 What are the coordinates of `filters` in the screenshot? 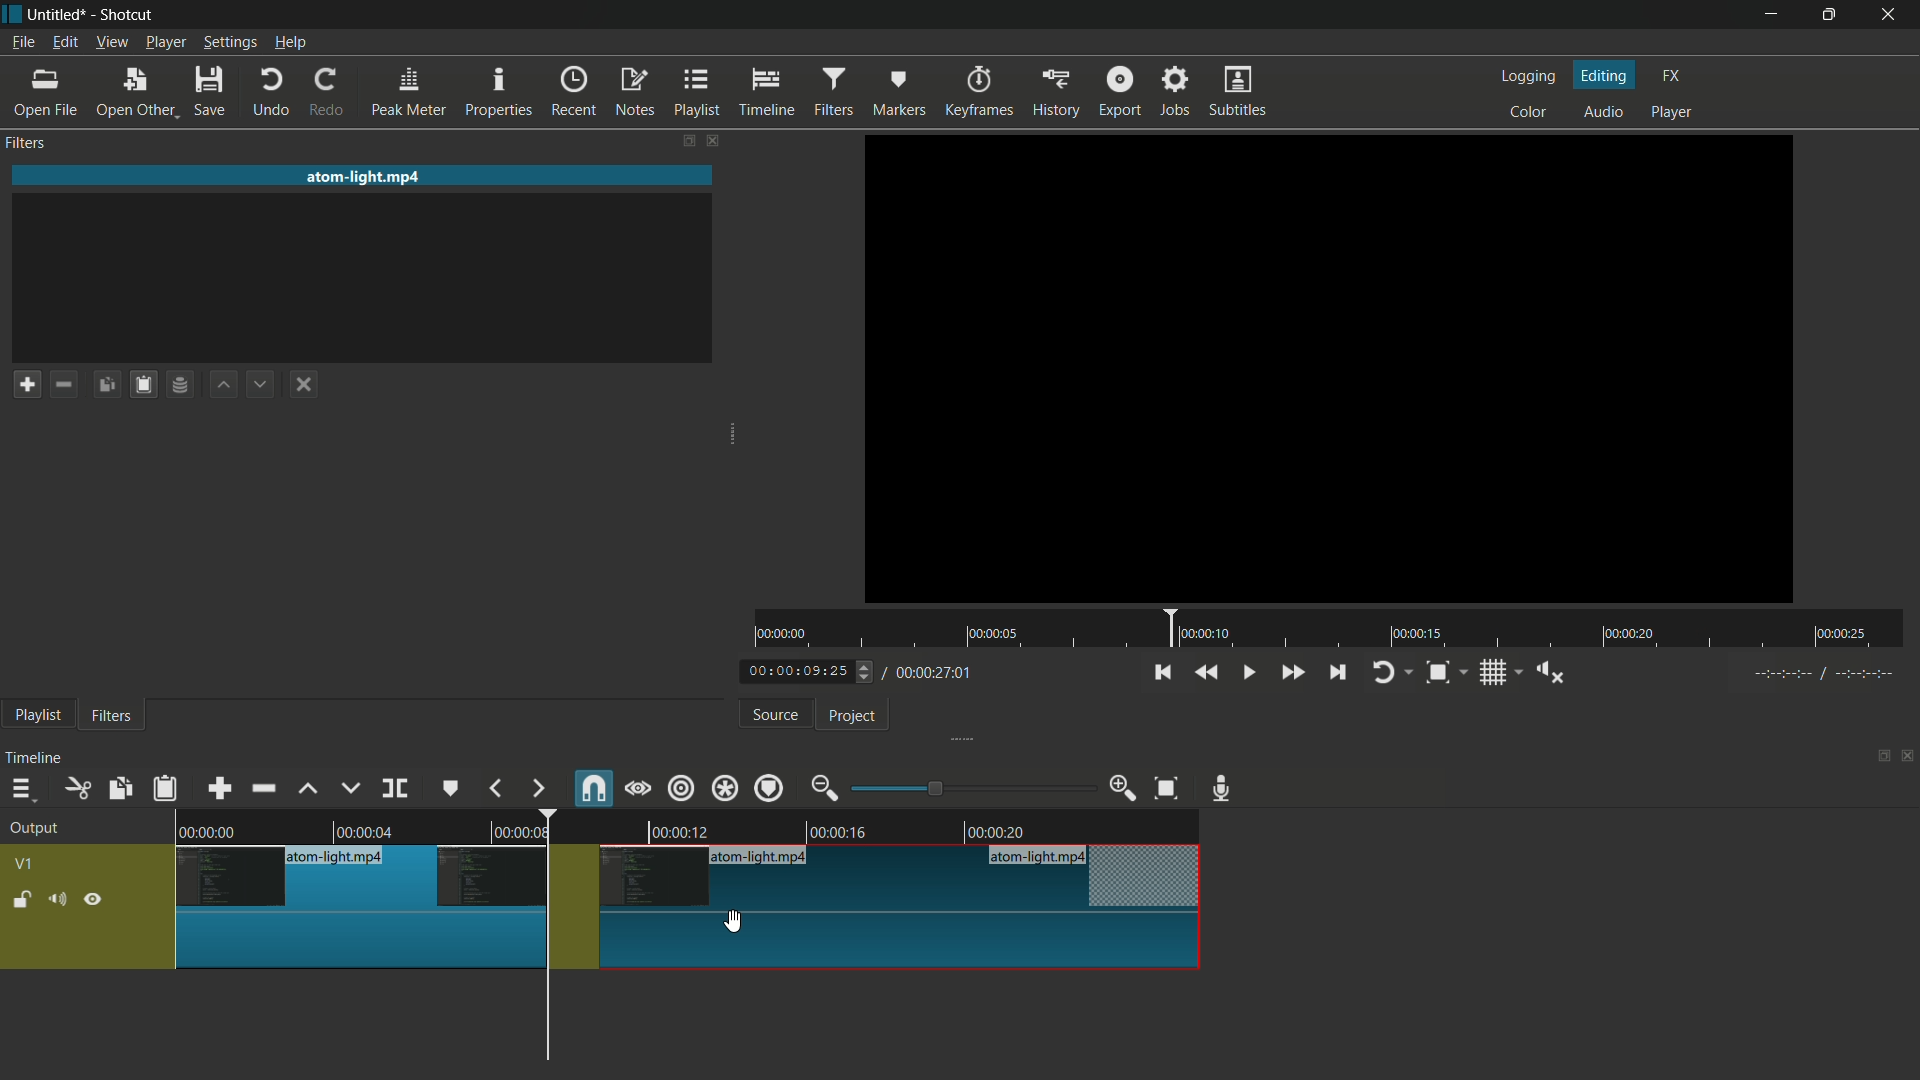 It's located at (837, 92).